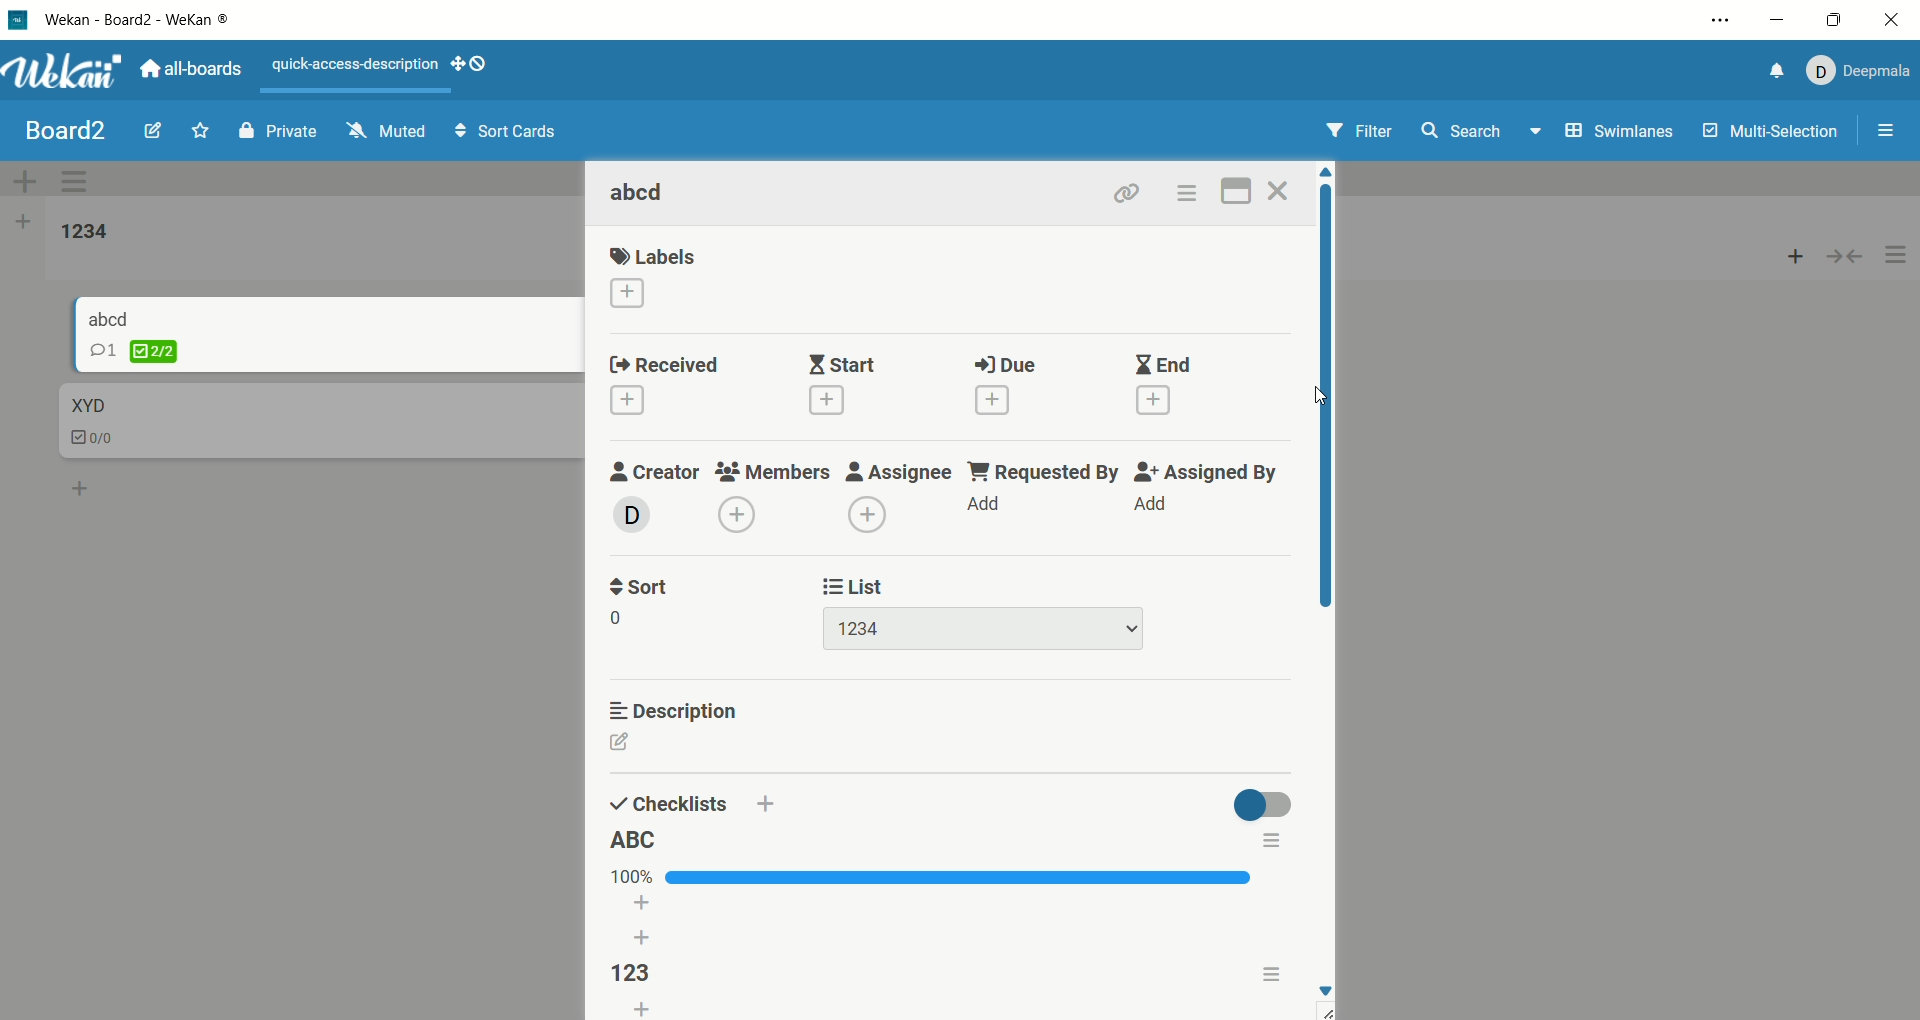 The image size is (1920, 1020). What do you see at coordinates (1483, 133) in the screenshot?
I see `search` at bounding box center [1483, 133].